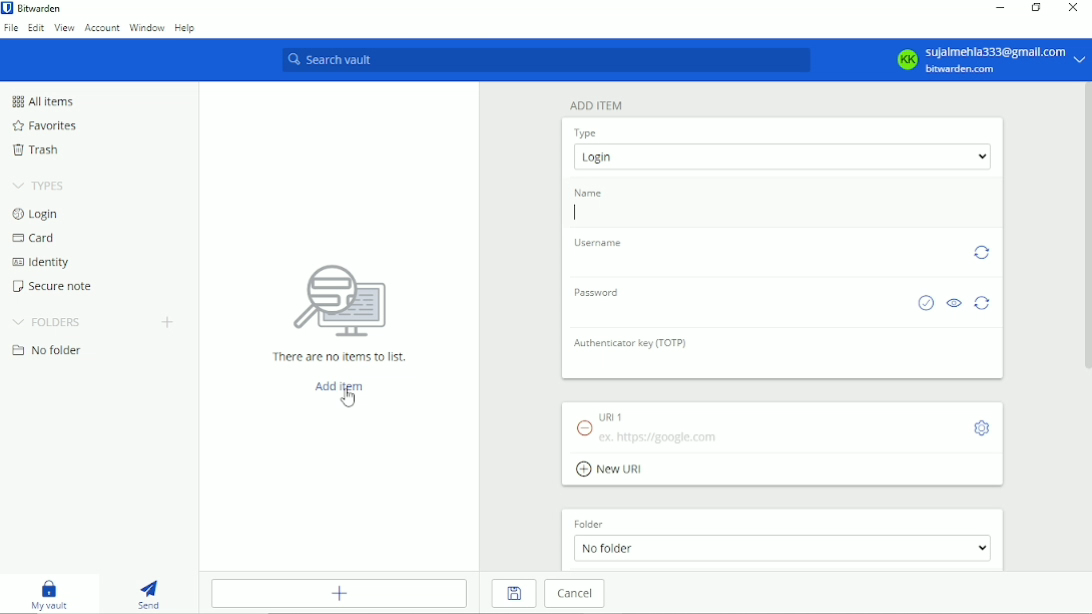 Image resolution: width=1092 pixels, height=614 pixels. I want to click on vertical scrollbar, so click(1088, 228).